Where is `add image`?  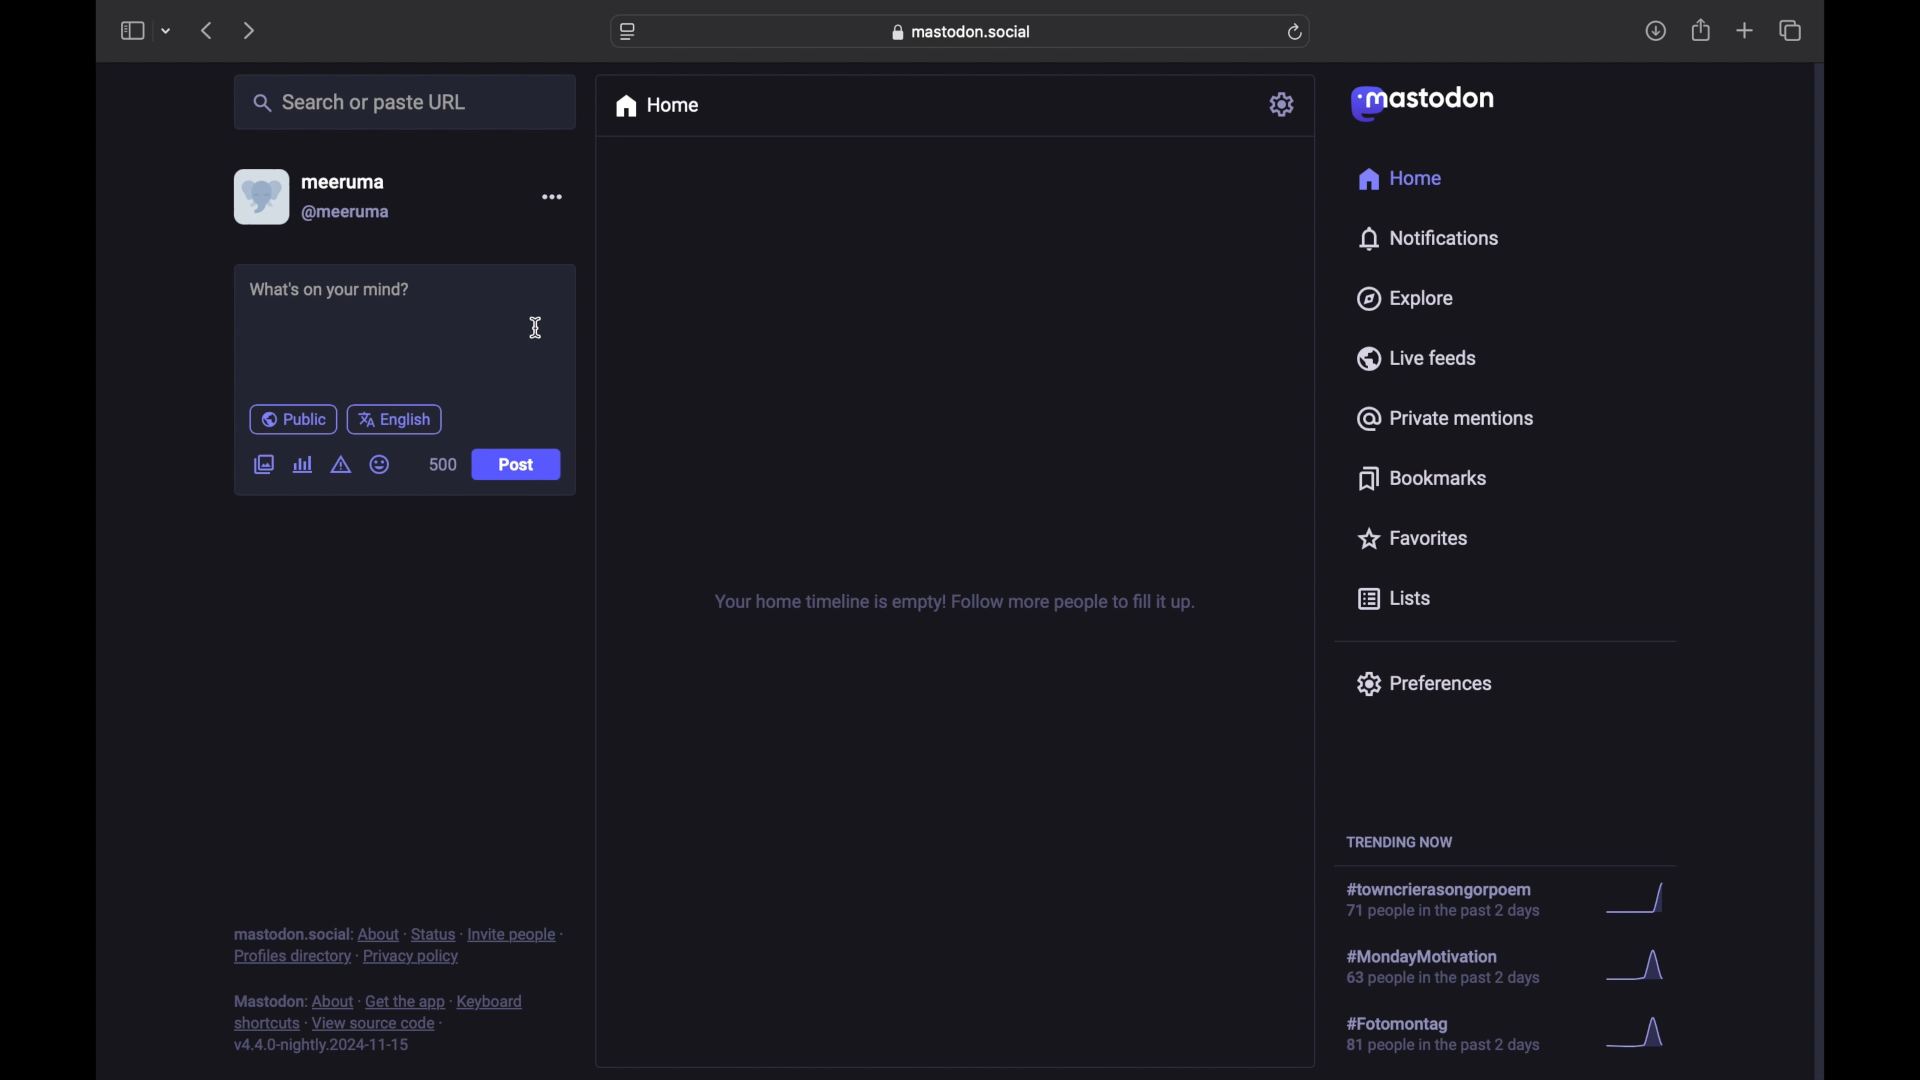 add image is located at coordinates (263, 466).